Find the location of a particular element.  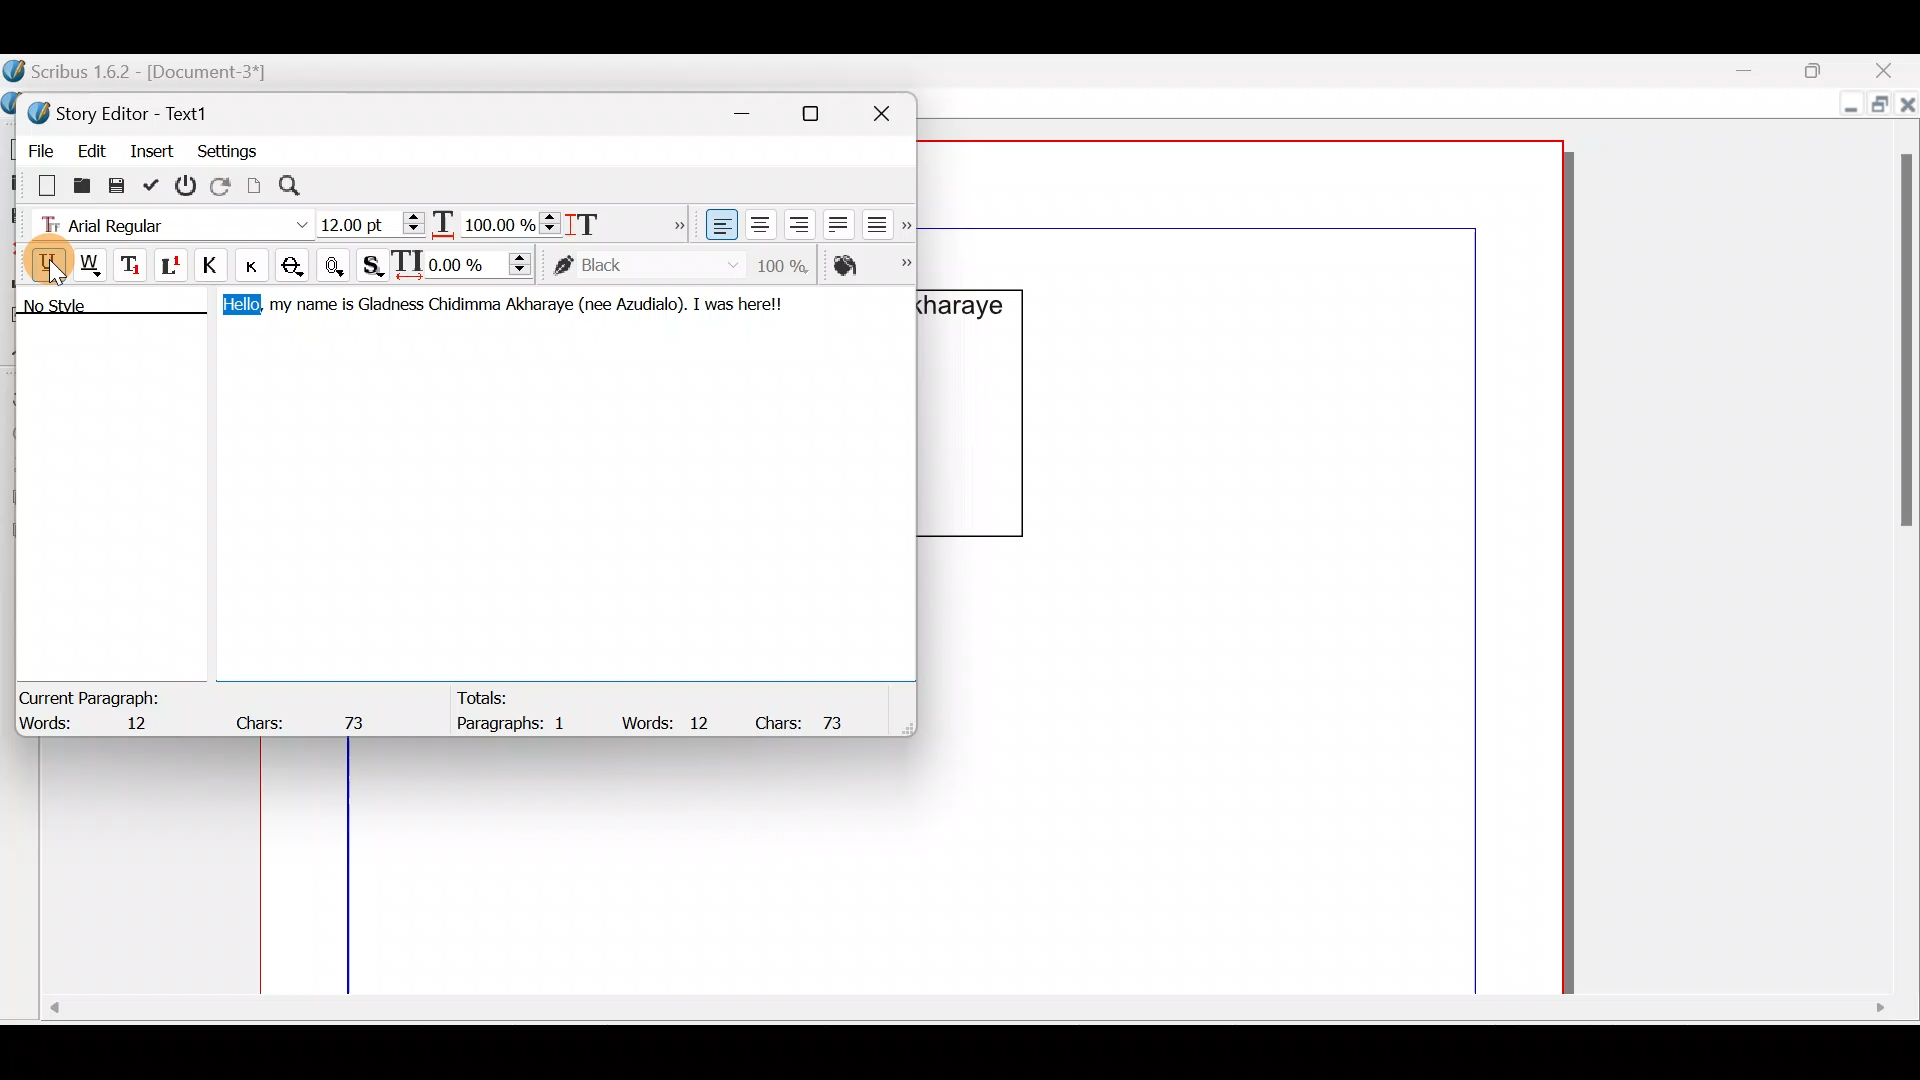

Chars: 73 is located at coordinates (808, 721).